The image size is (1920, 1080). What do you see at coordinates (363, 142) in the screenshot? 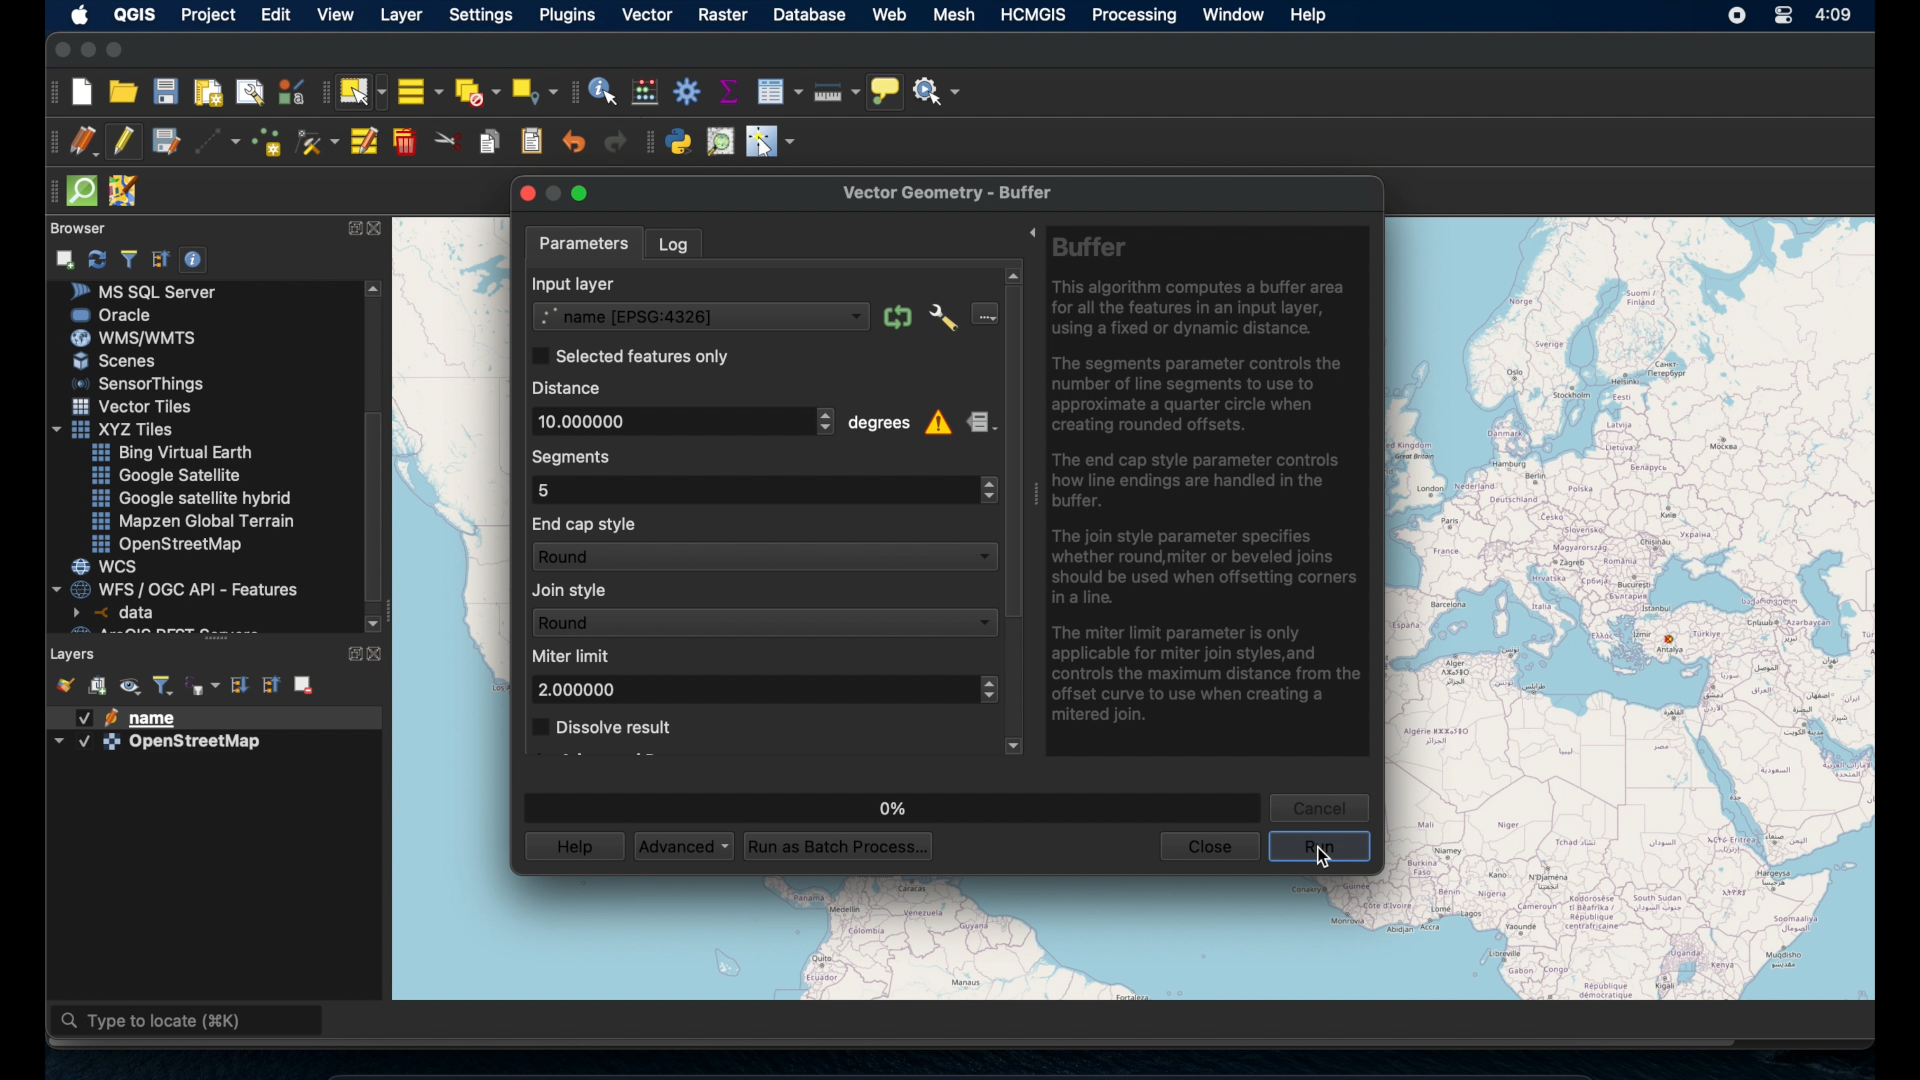
I see `modify attributes` at bounding box center [363, 142].